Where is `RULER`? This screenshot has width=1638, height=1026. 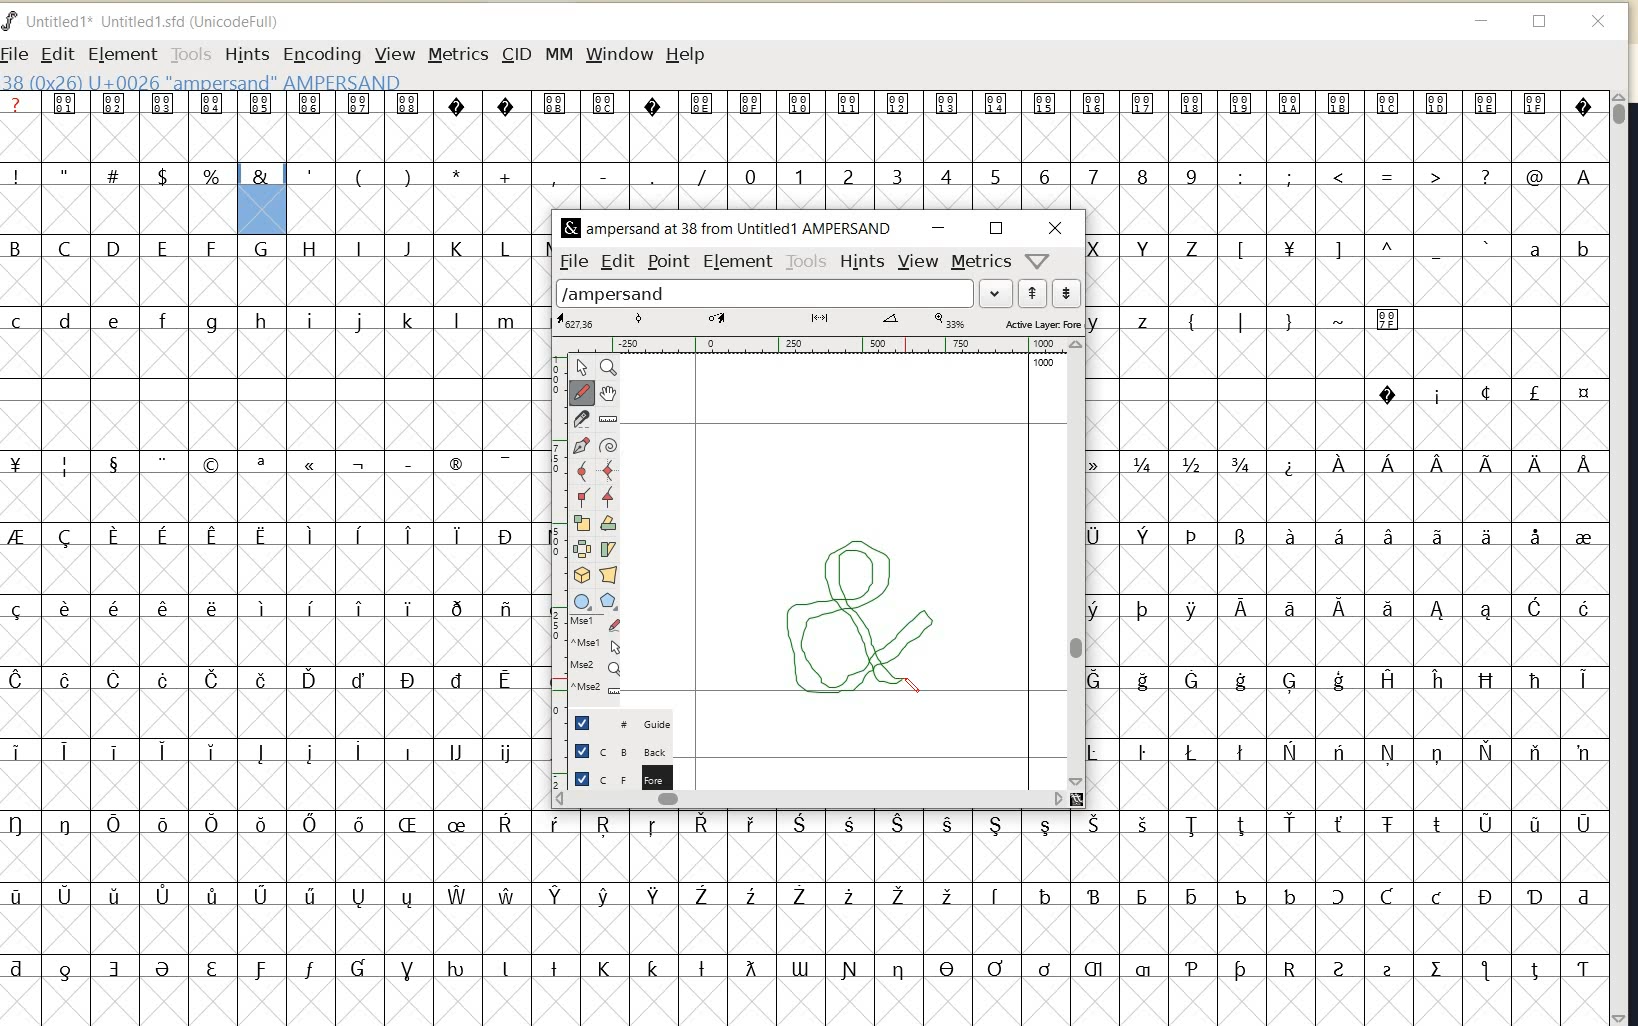
RULER is located at coordinates (813, 345).